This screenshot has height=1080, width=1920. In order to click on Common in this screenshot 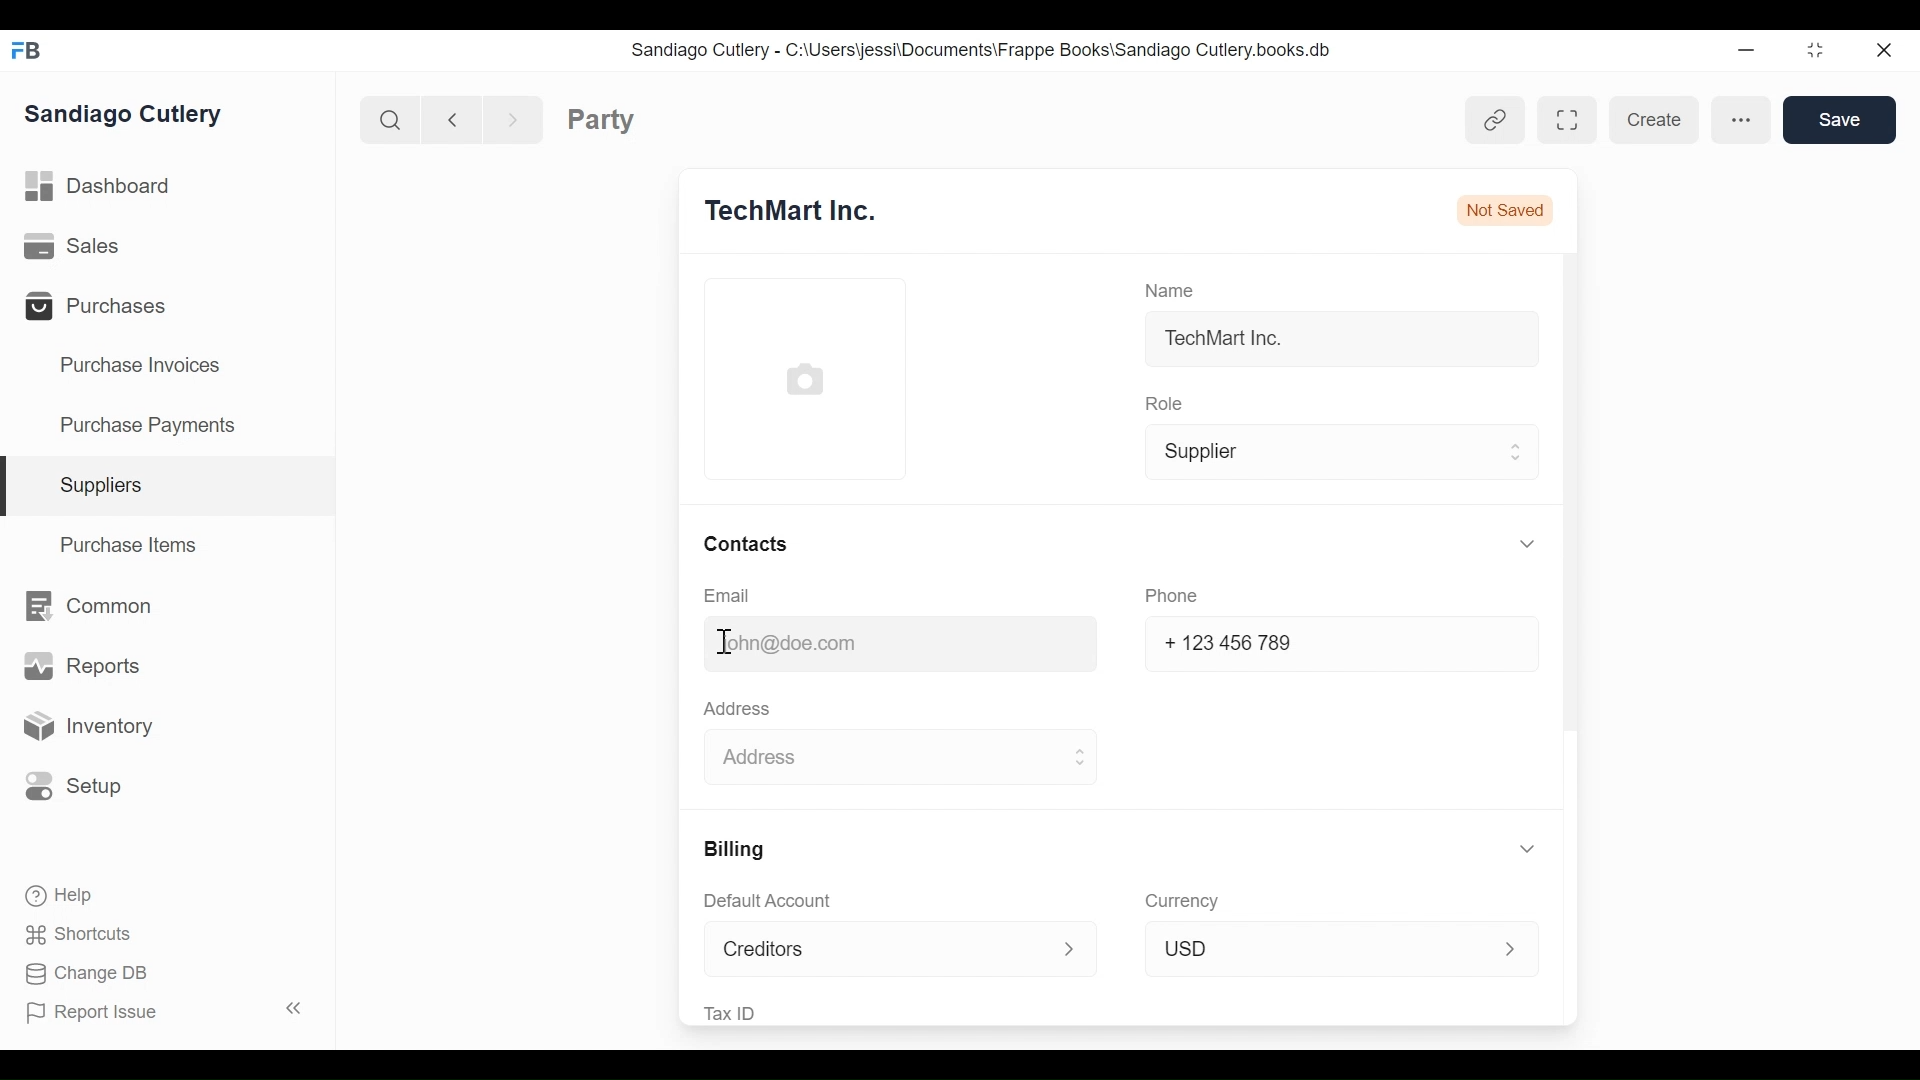, I will do `click(102, 609)`.